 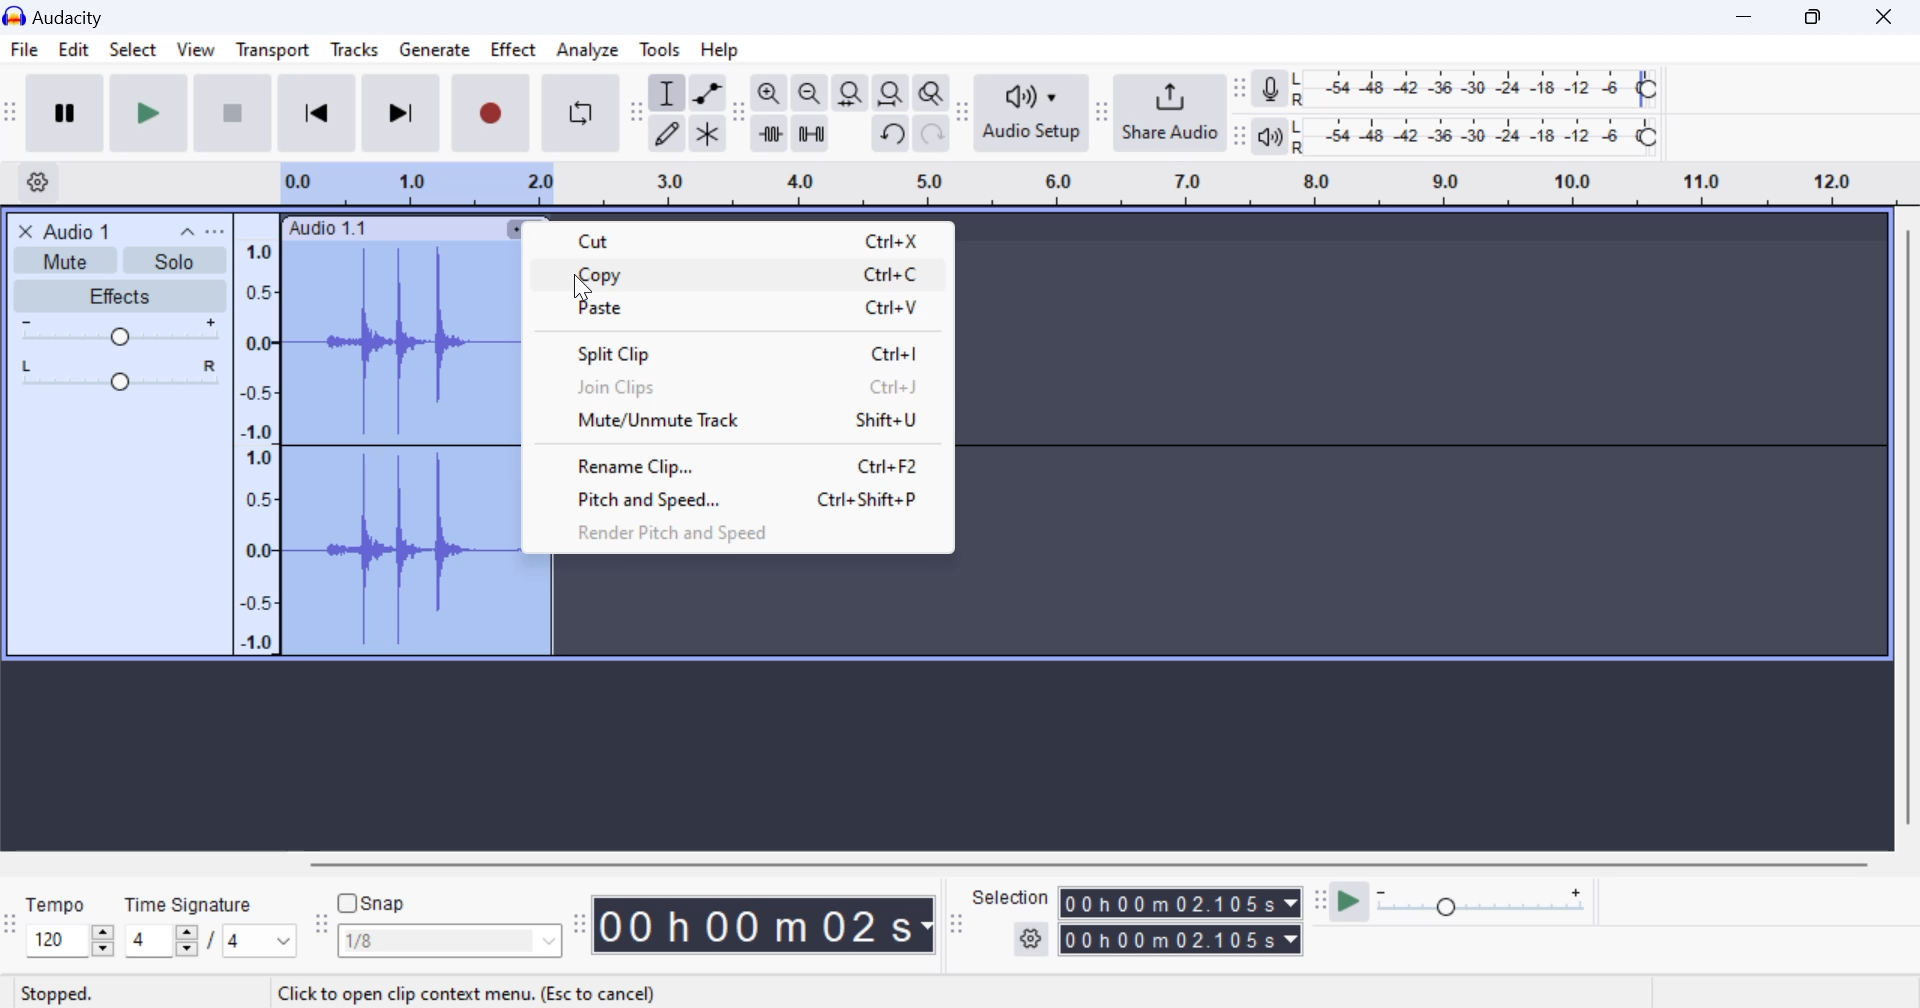 What do you see at coordinates (272, 53) in the screenshot?
I see `Transport` at bounding box center [272, 53].